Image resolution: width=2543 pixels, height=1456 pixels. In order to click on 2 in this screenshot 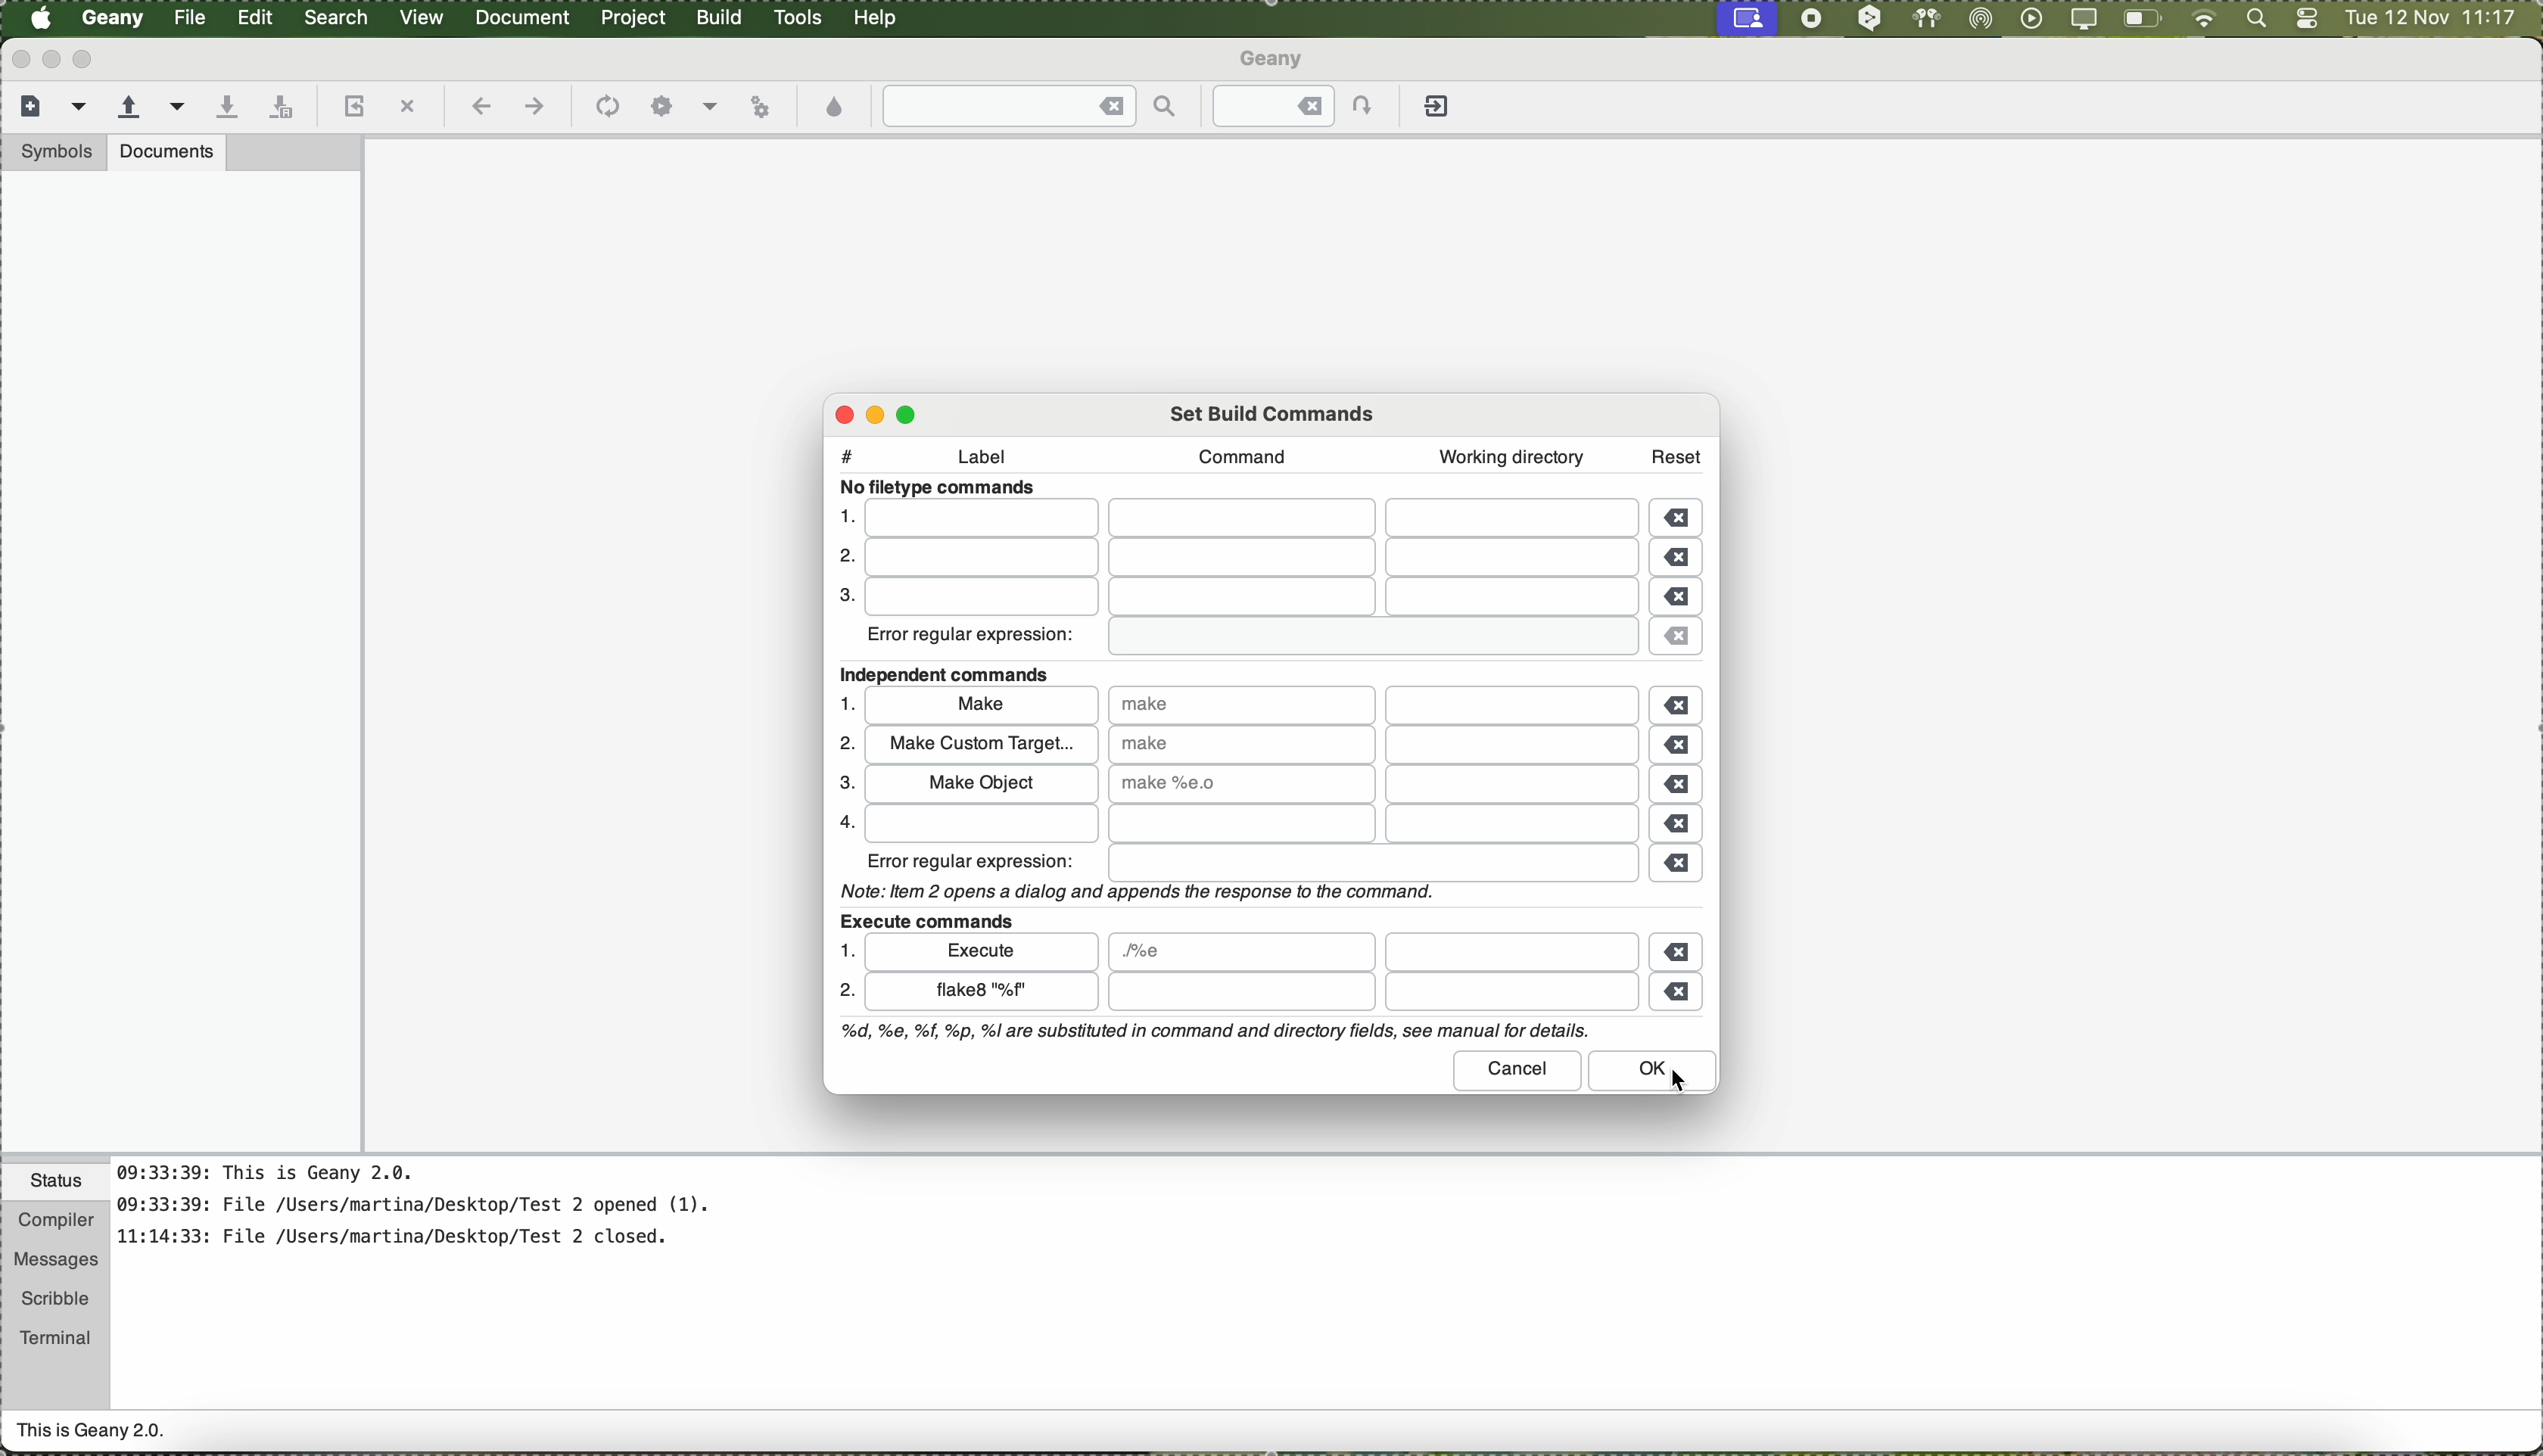, I will do `click(843, 744)`.